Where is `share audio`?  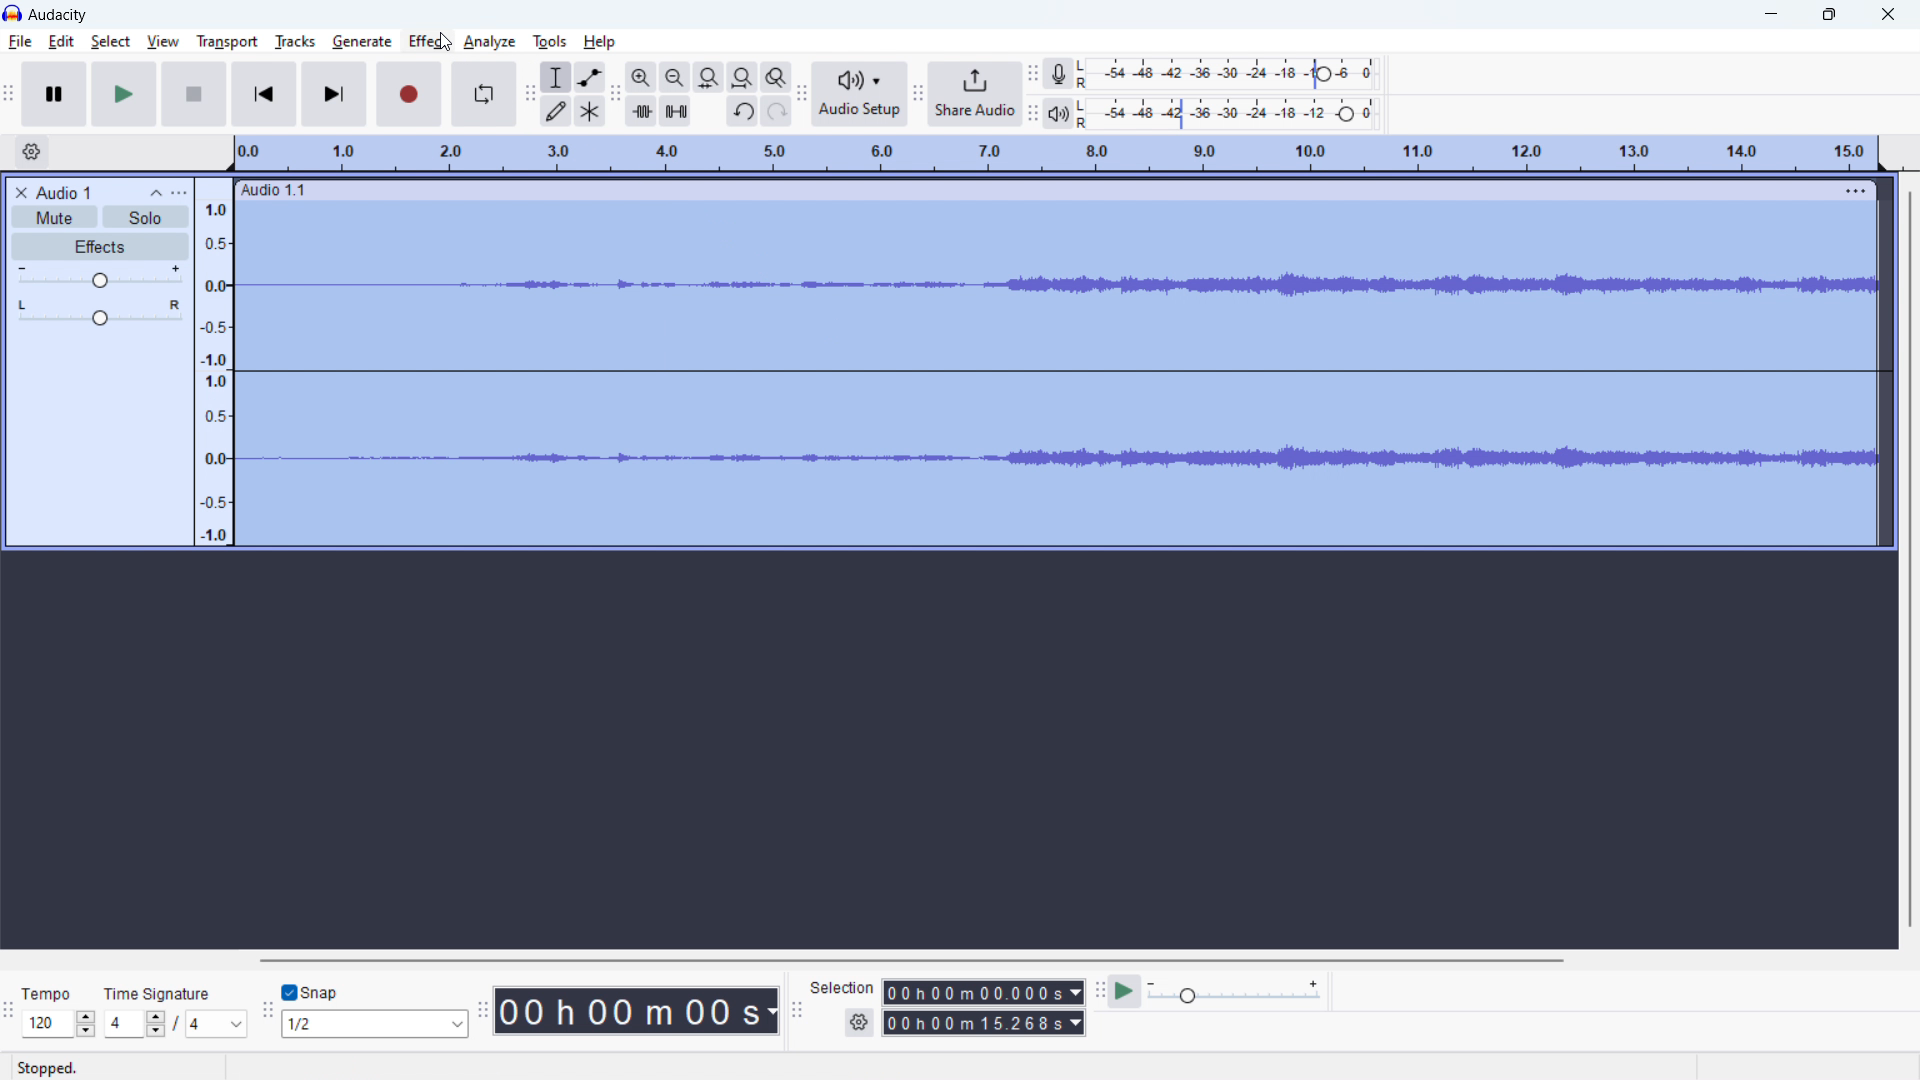
share audio is located at coordinates (976, 94).